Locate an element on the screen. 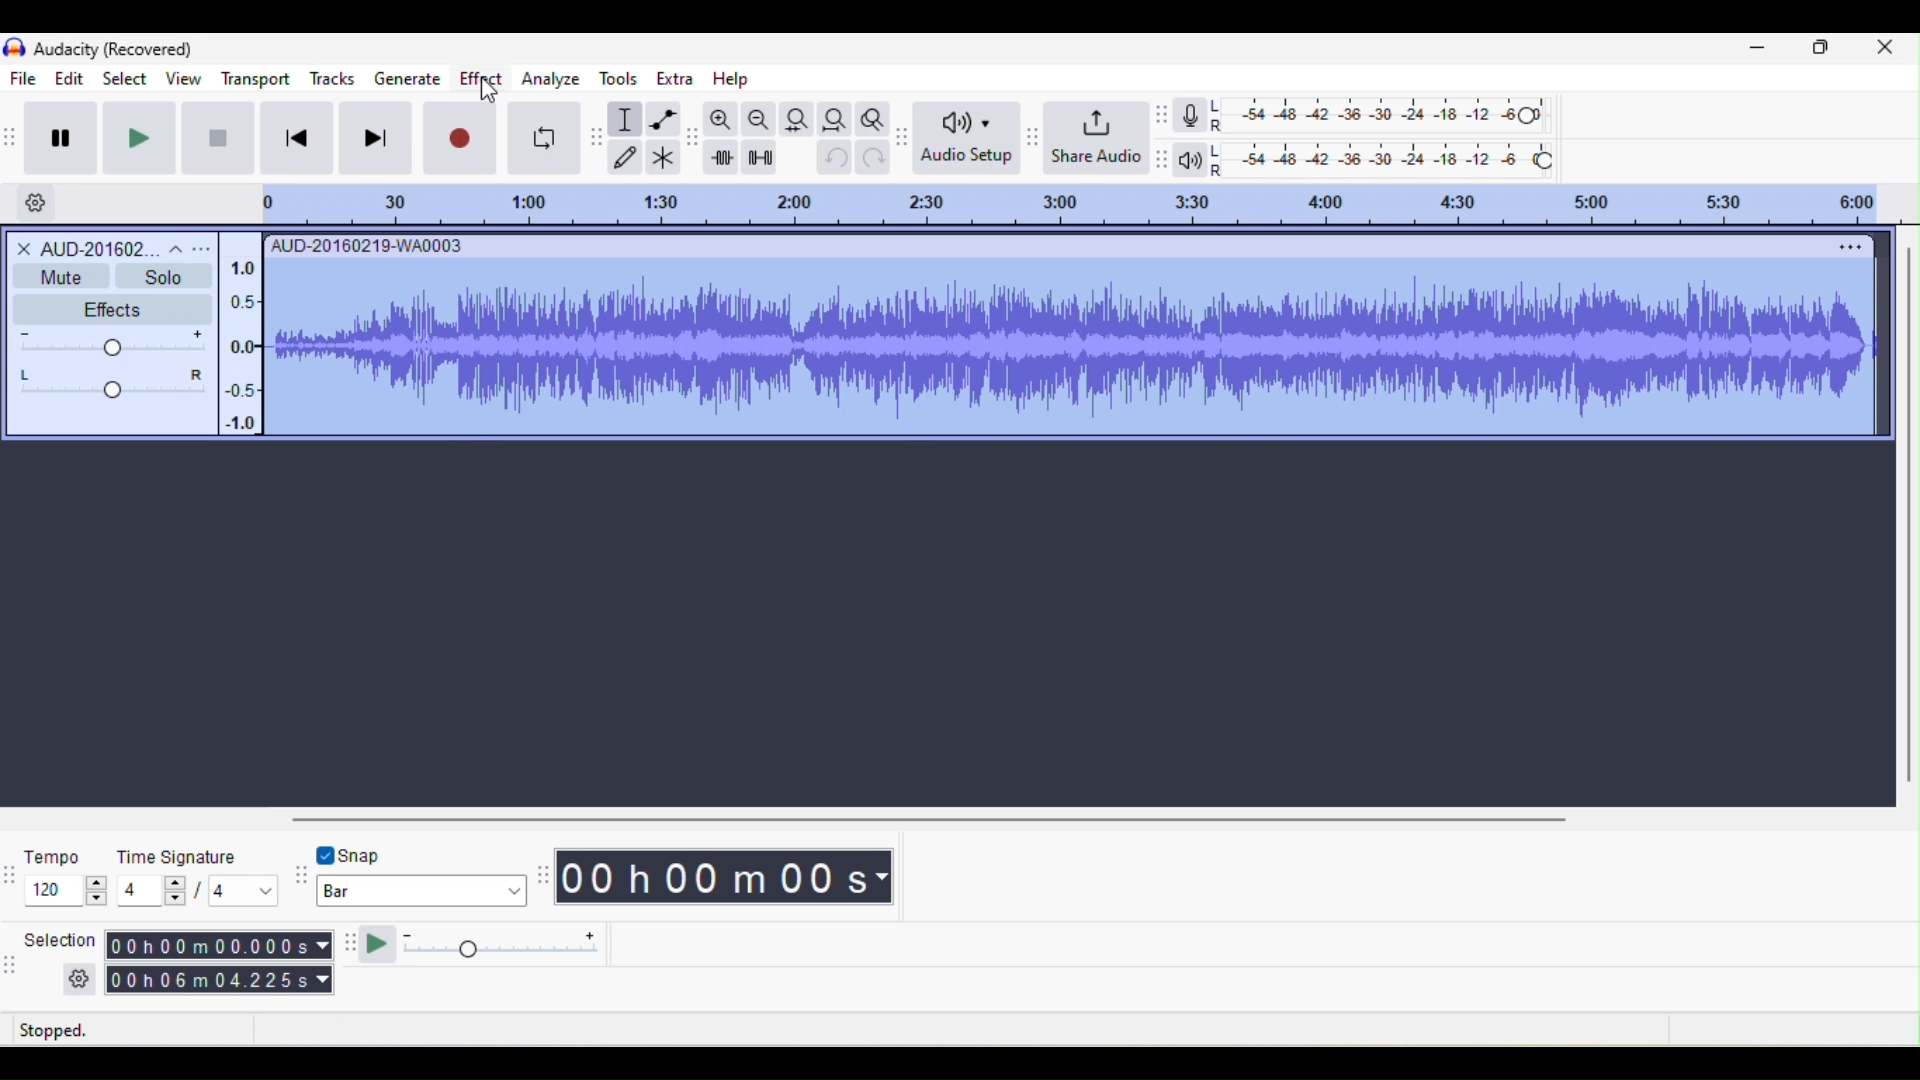  fit selection to width is located at coordinates (796, 118).